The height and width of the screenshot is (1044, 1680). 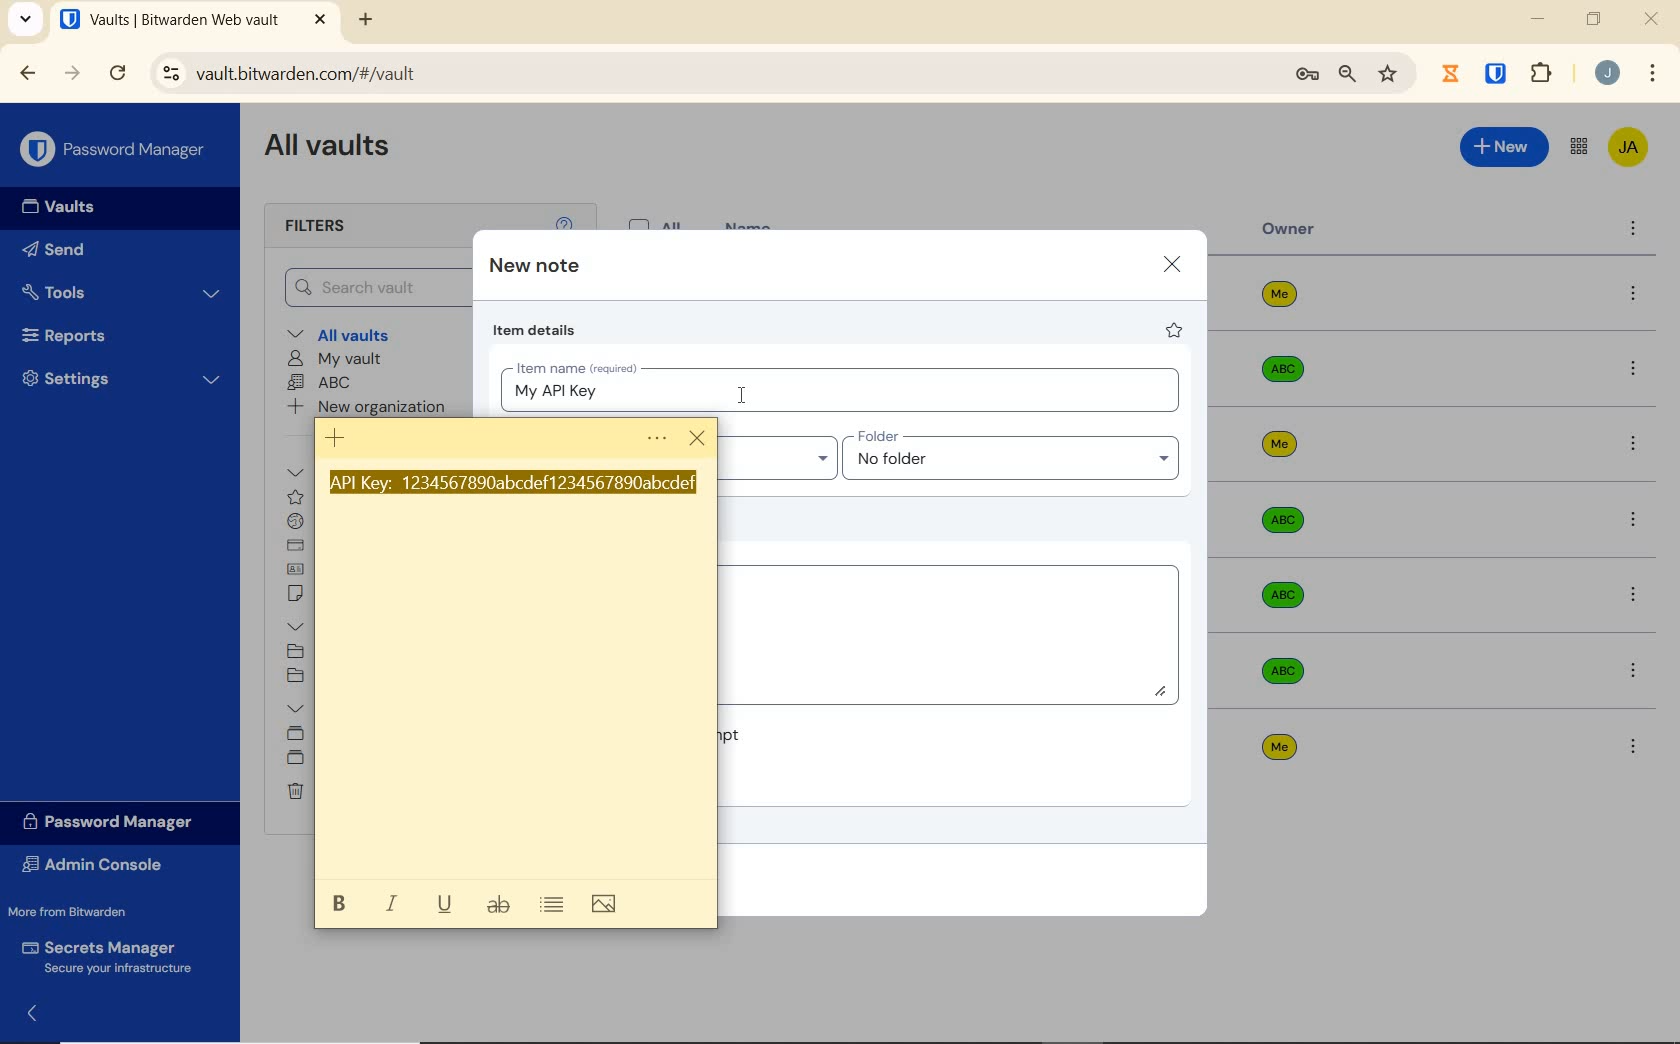 I want to click on Owner Name, so click(x=1280, y=521).